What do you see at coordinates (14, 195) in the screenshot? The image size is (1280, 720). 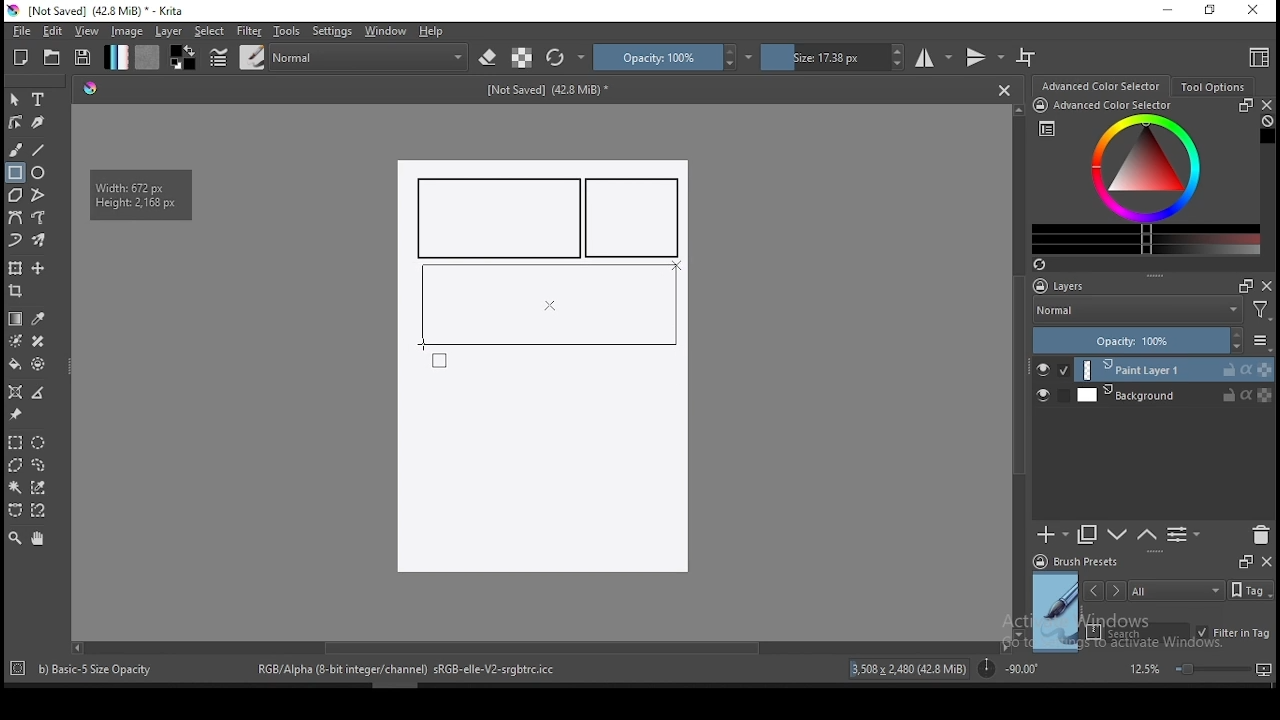 I see `polygon tool` at bounding box center [14, 195].